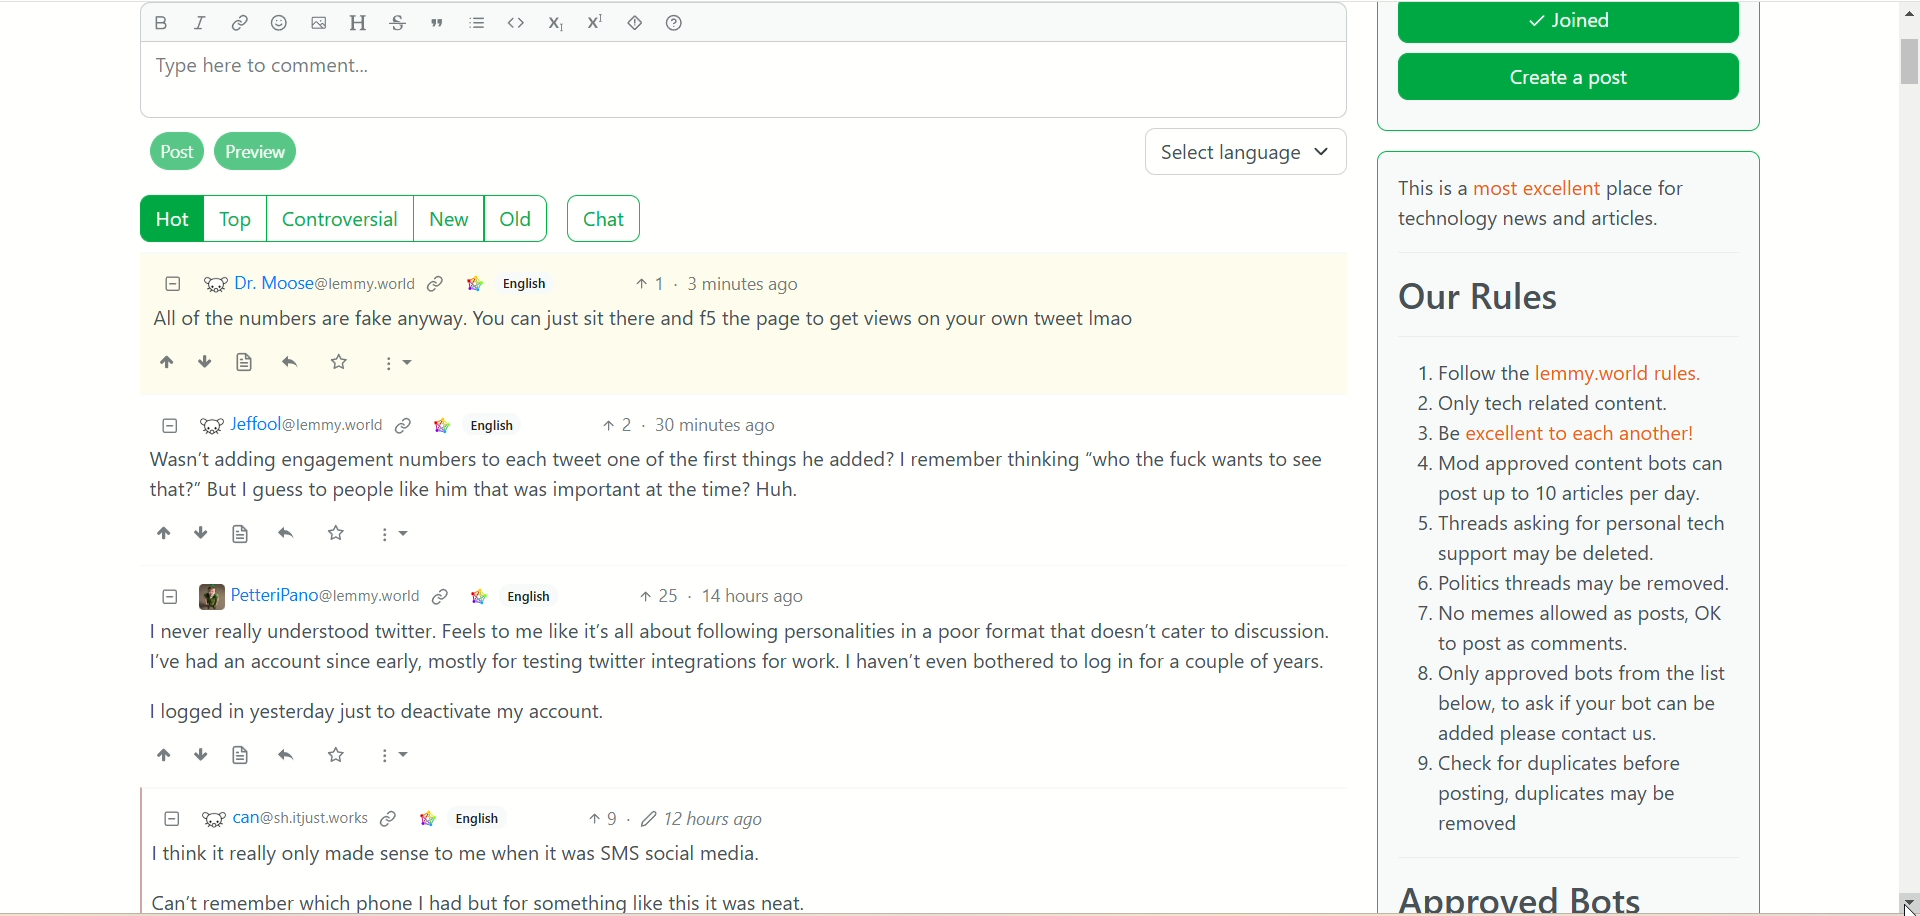  Describe the element at coordinates (437, 283) in the screenshot. I see `Link` at that location.